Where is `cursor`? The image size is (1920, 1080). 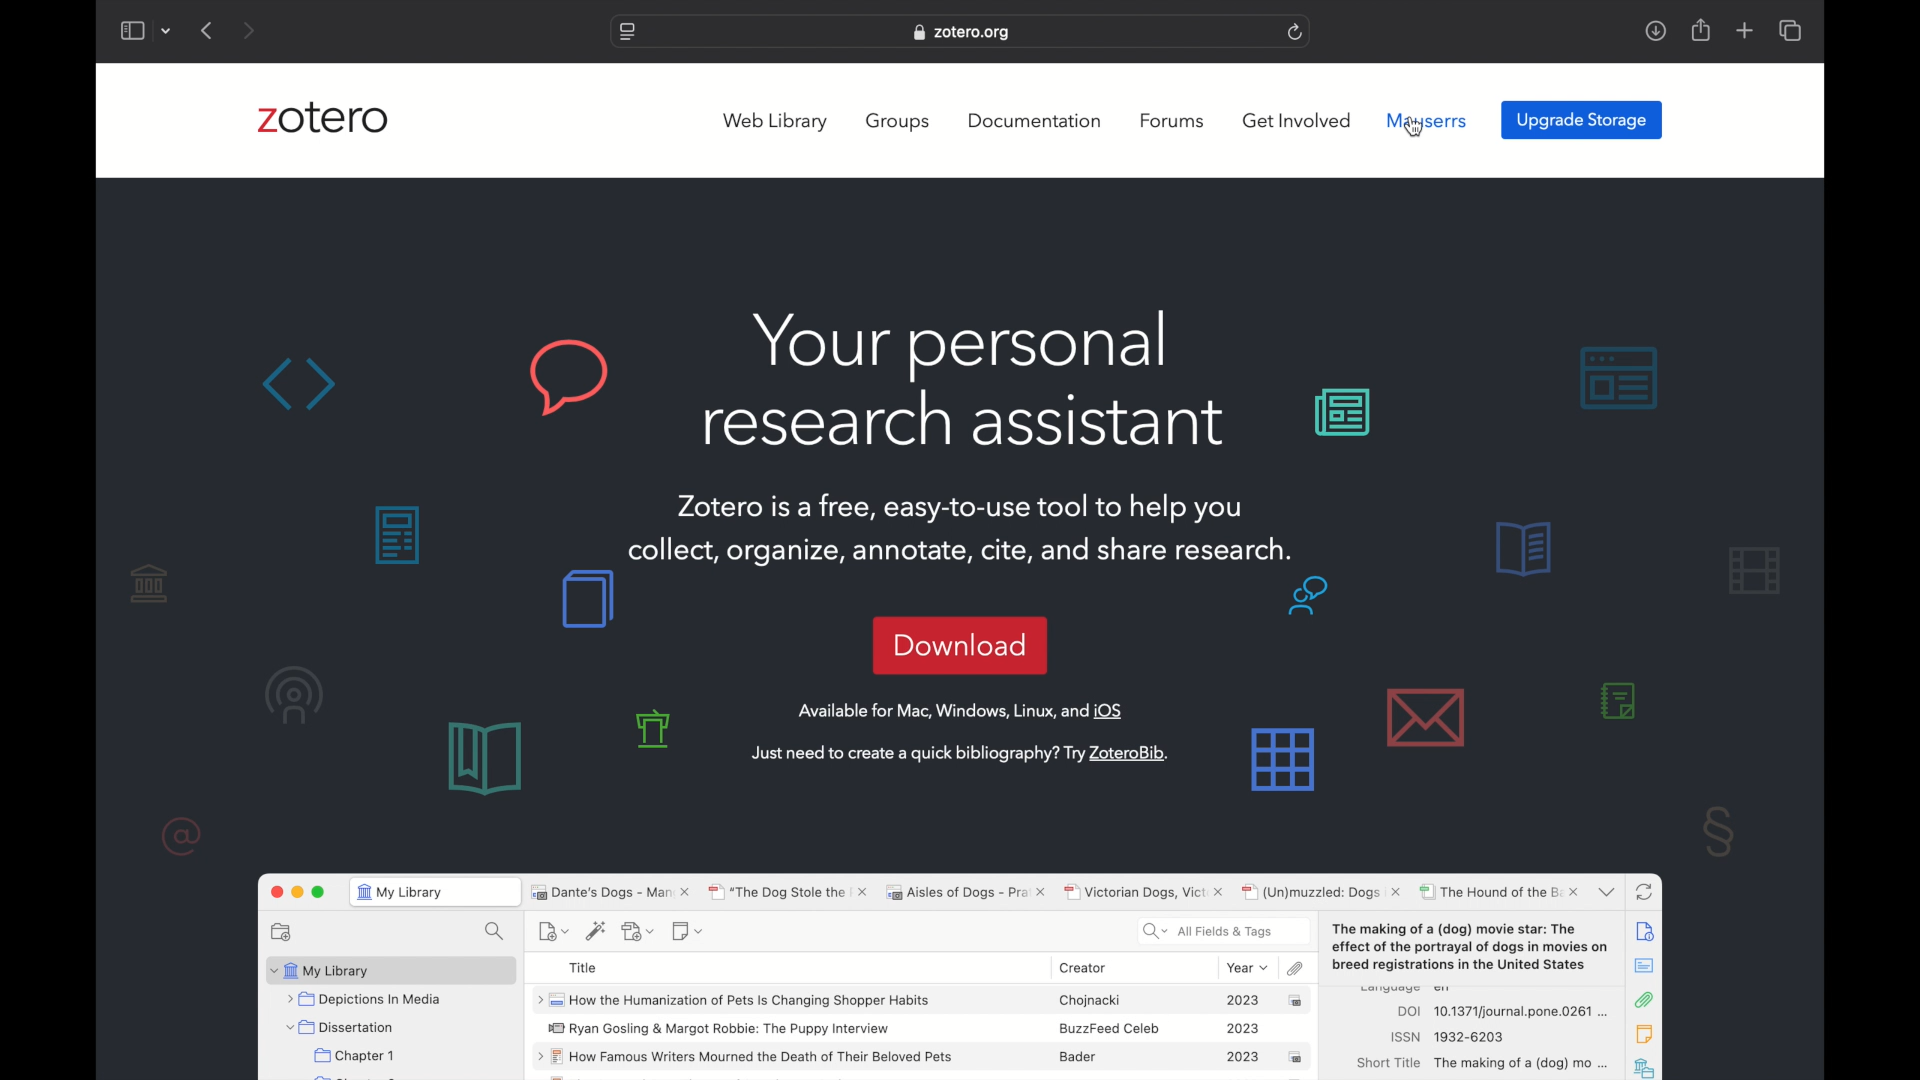 cursor is located at coordinates (1412, 126).